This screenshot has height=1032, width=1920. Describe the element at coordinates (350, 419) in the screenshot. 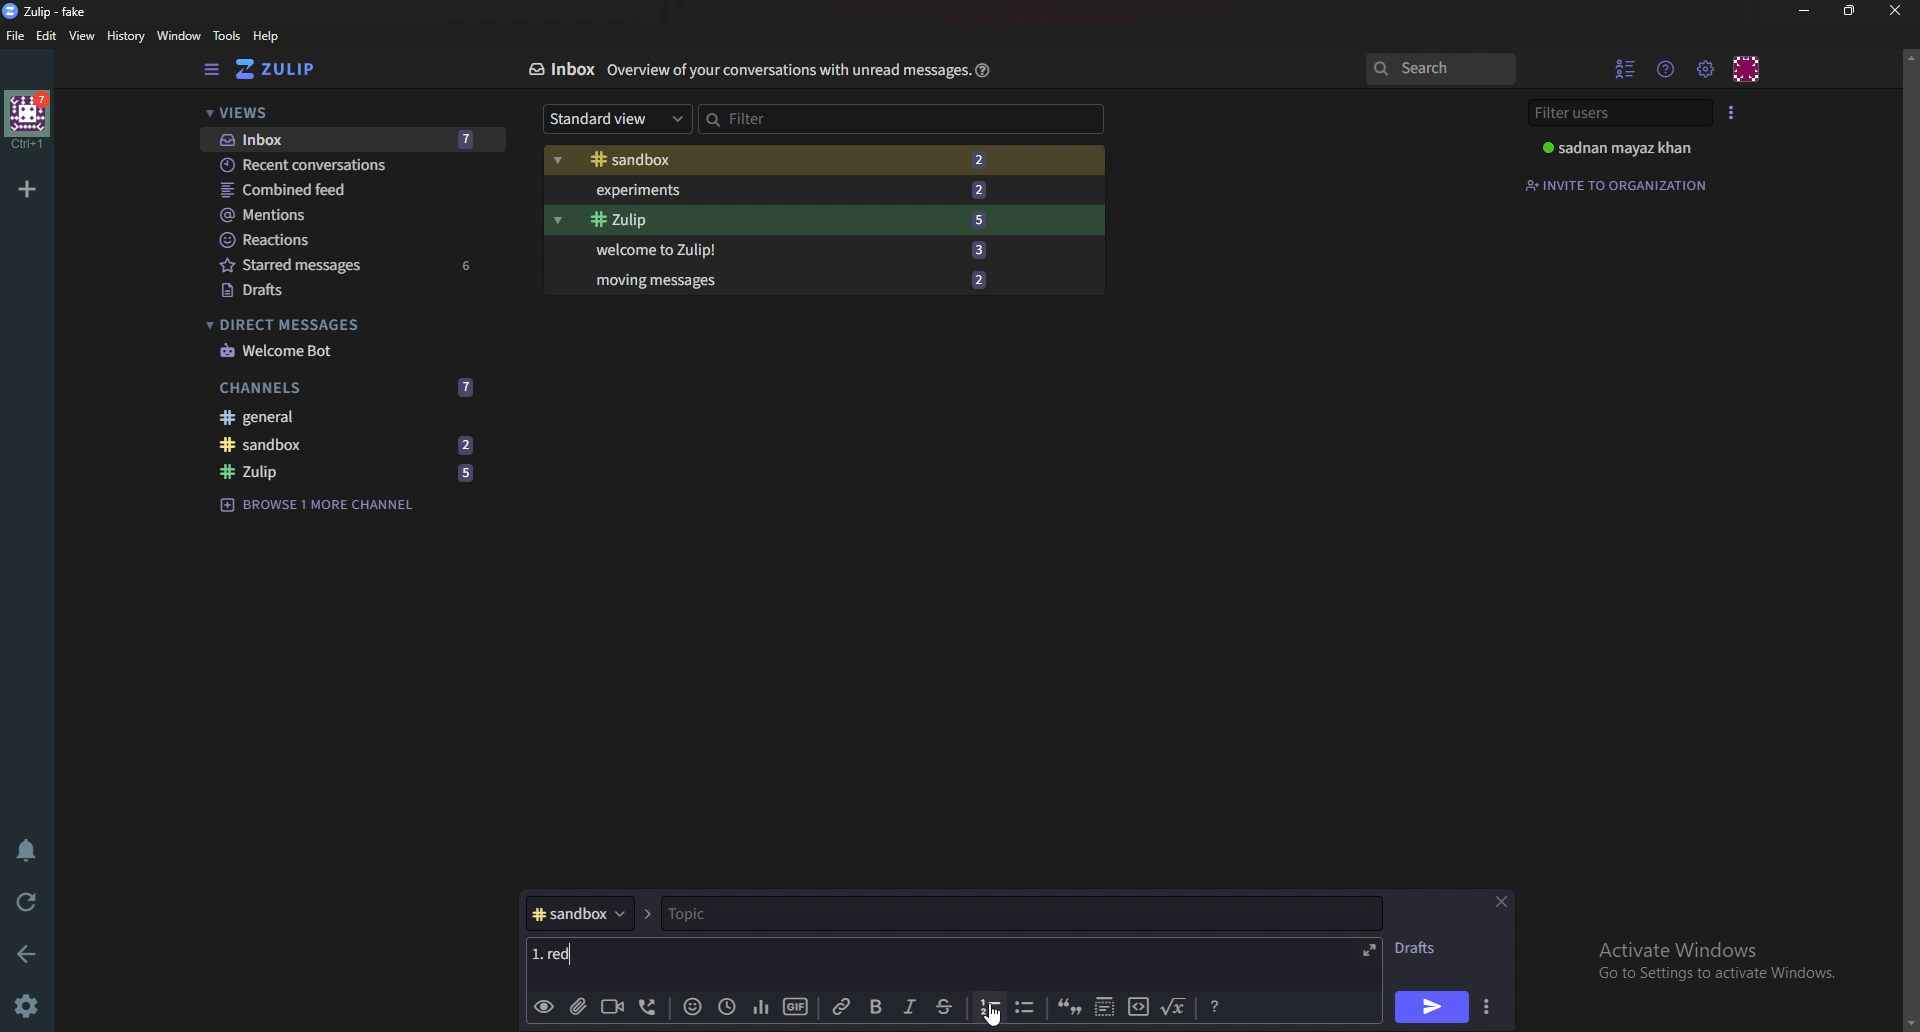

I see `General` at that location.